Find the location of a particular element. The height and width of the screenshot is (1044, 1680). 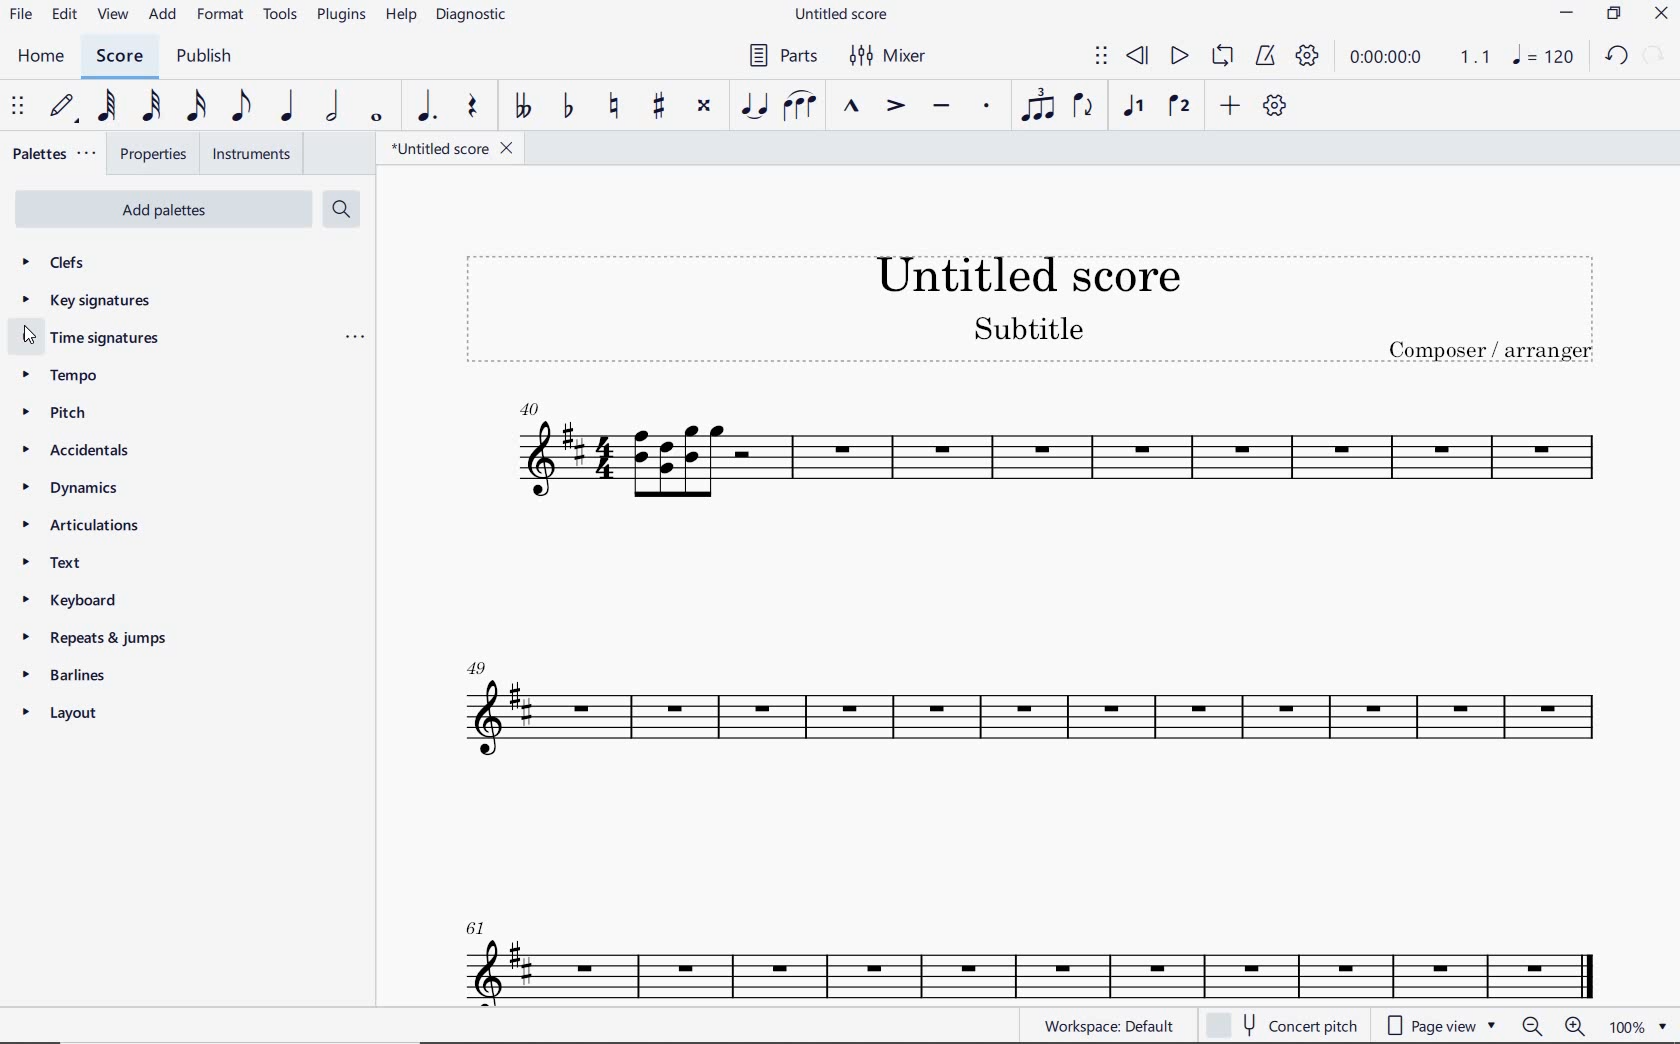

32ND NOTE is located at coordinates (152, 107).